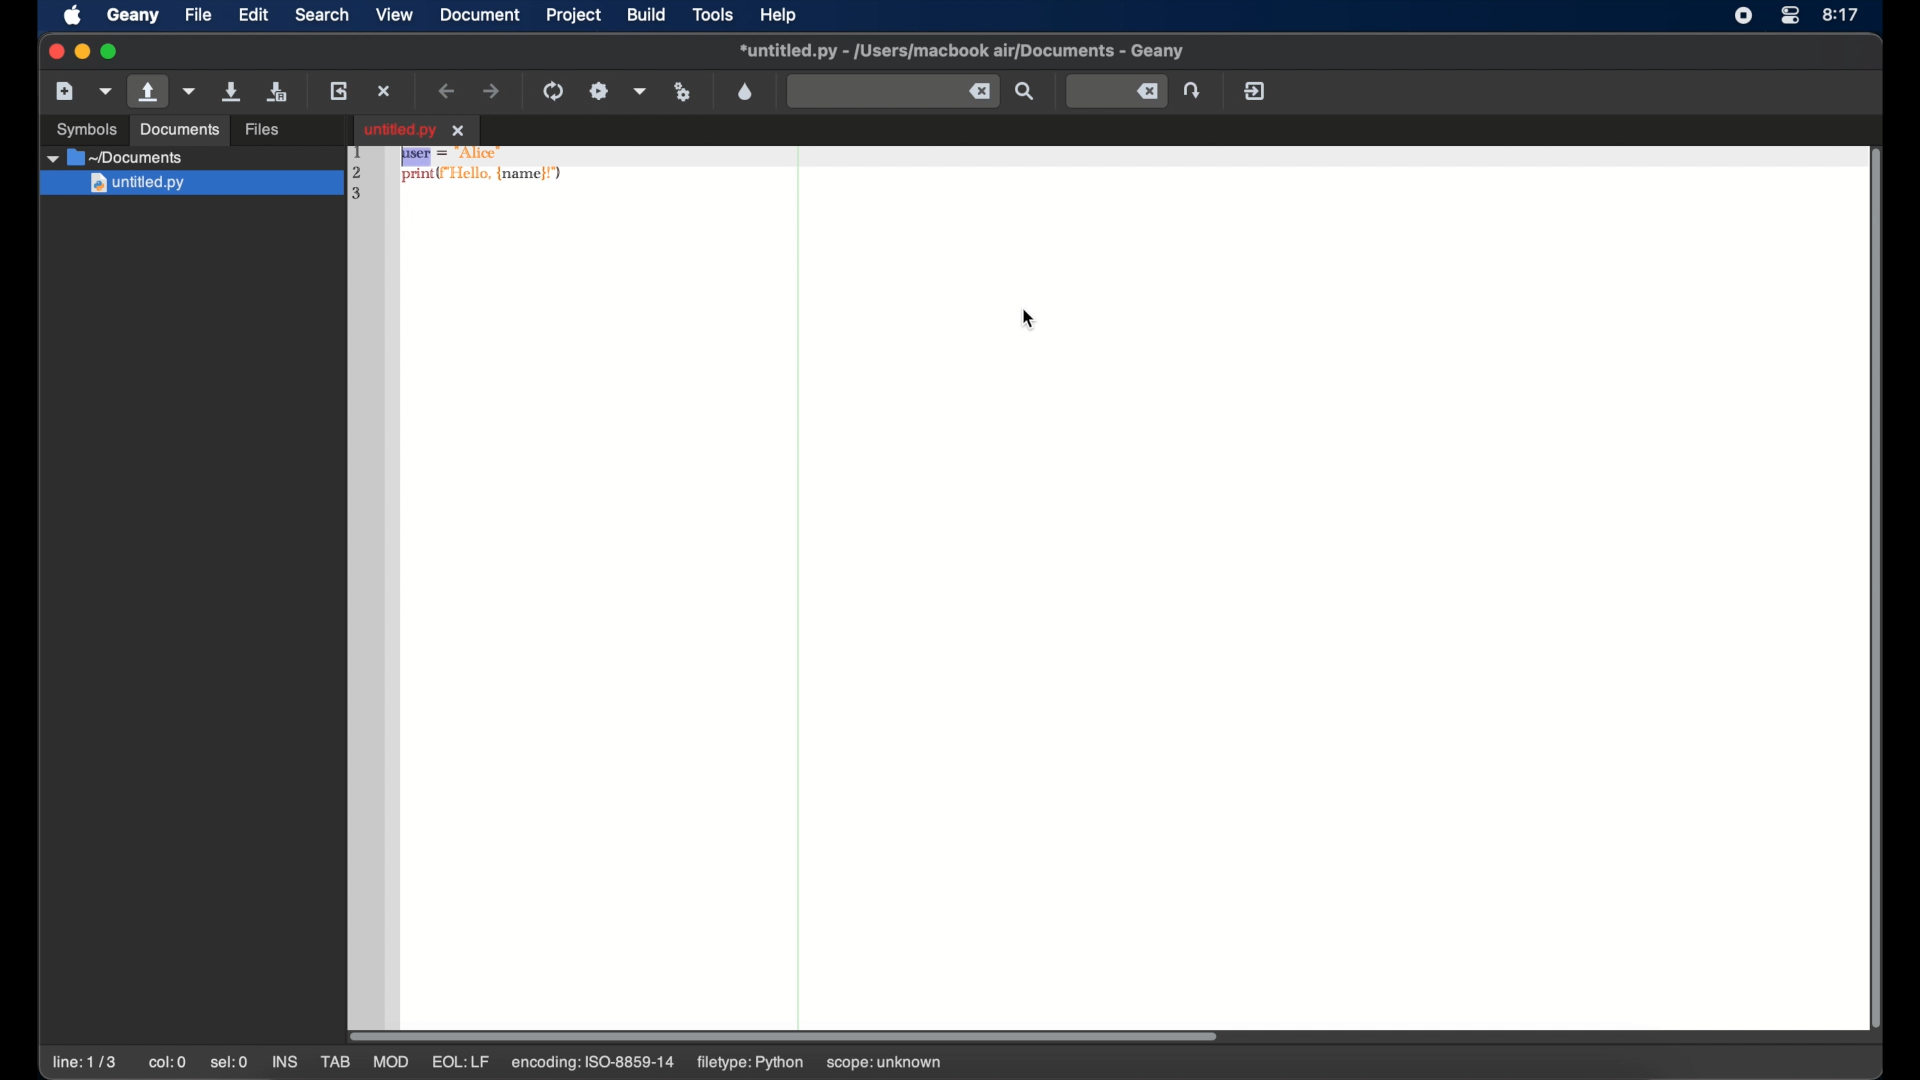  Describe the element at coordinates (1255, 90) in the screenshot. I see `quit geany` at that location.